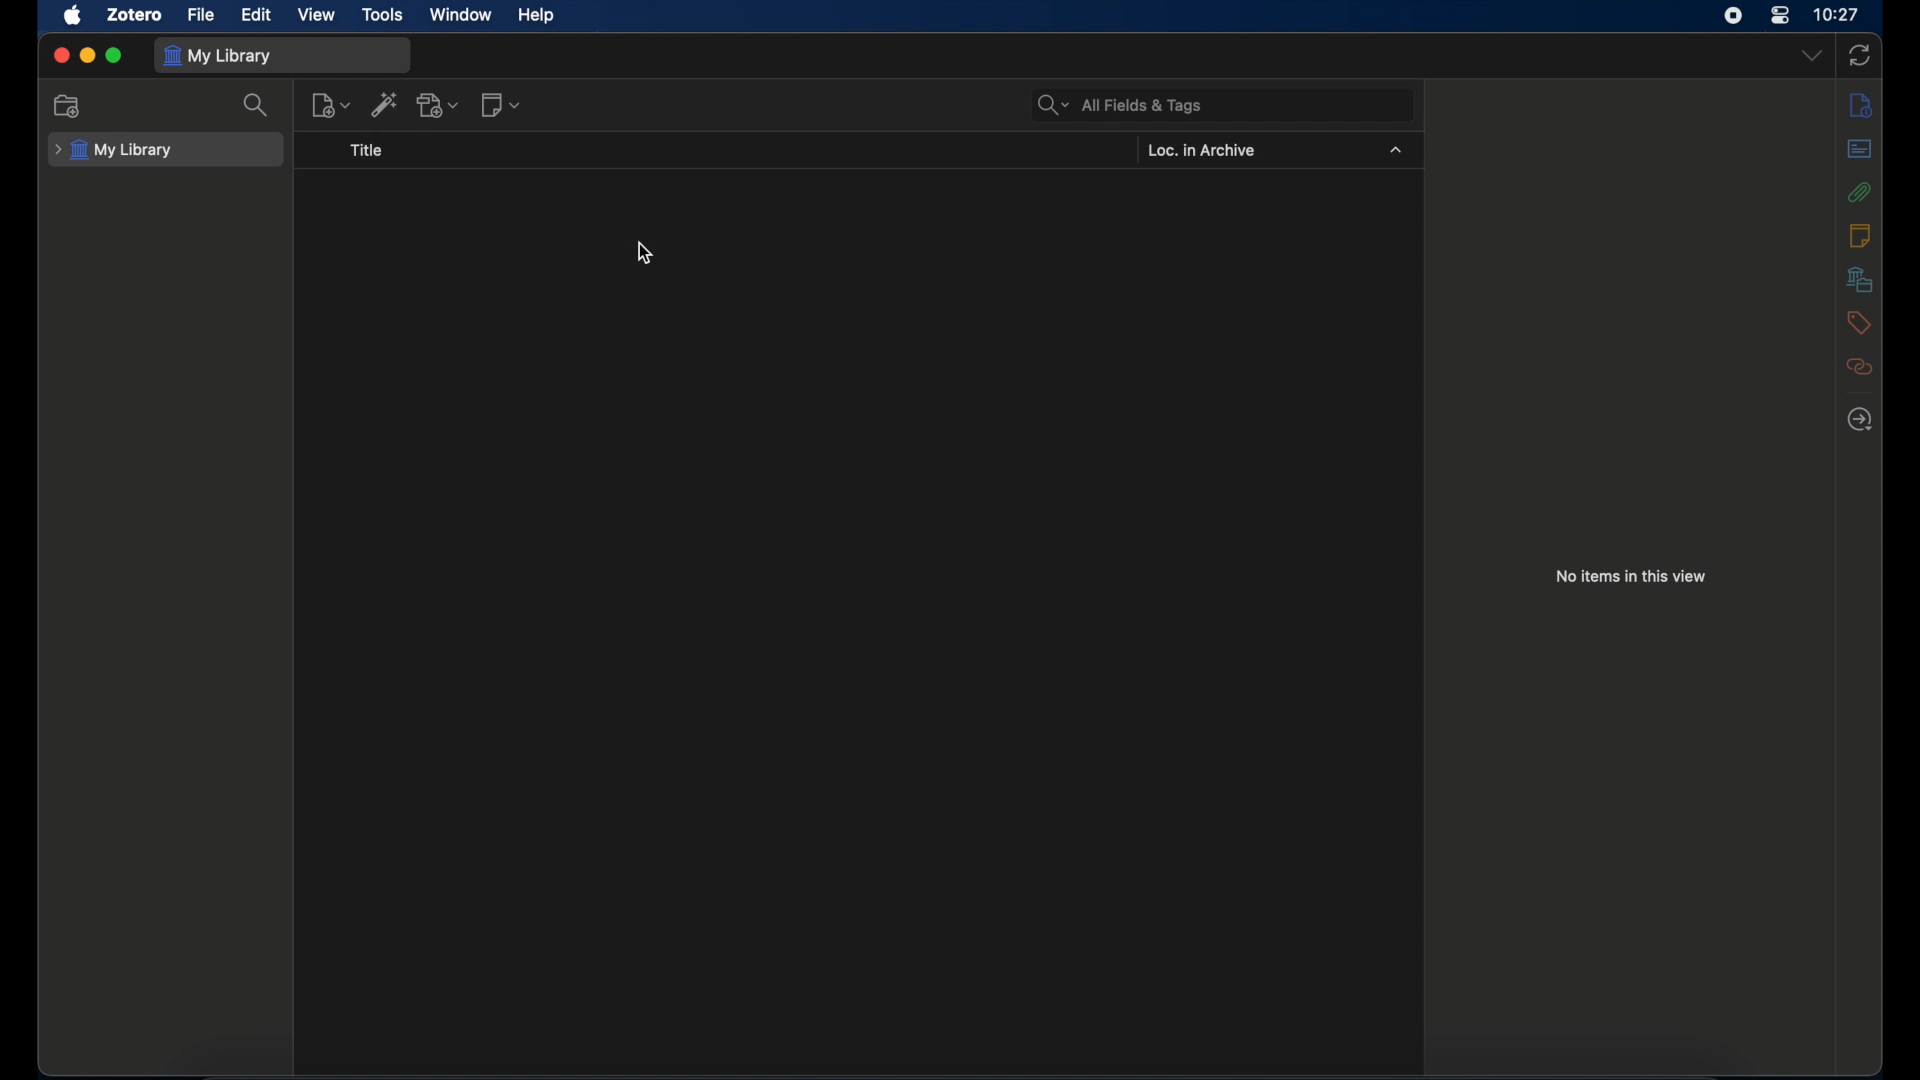 The image size is (1920, 1080). I want to click on close, so click(61, 56).